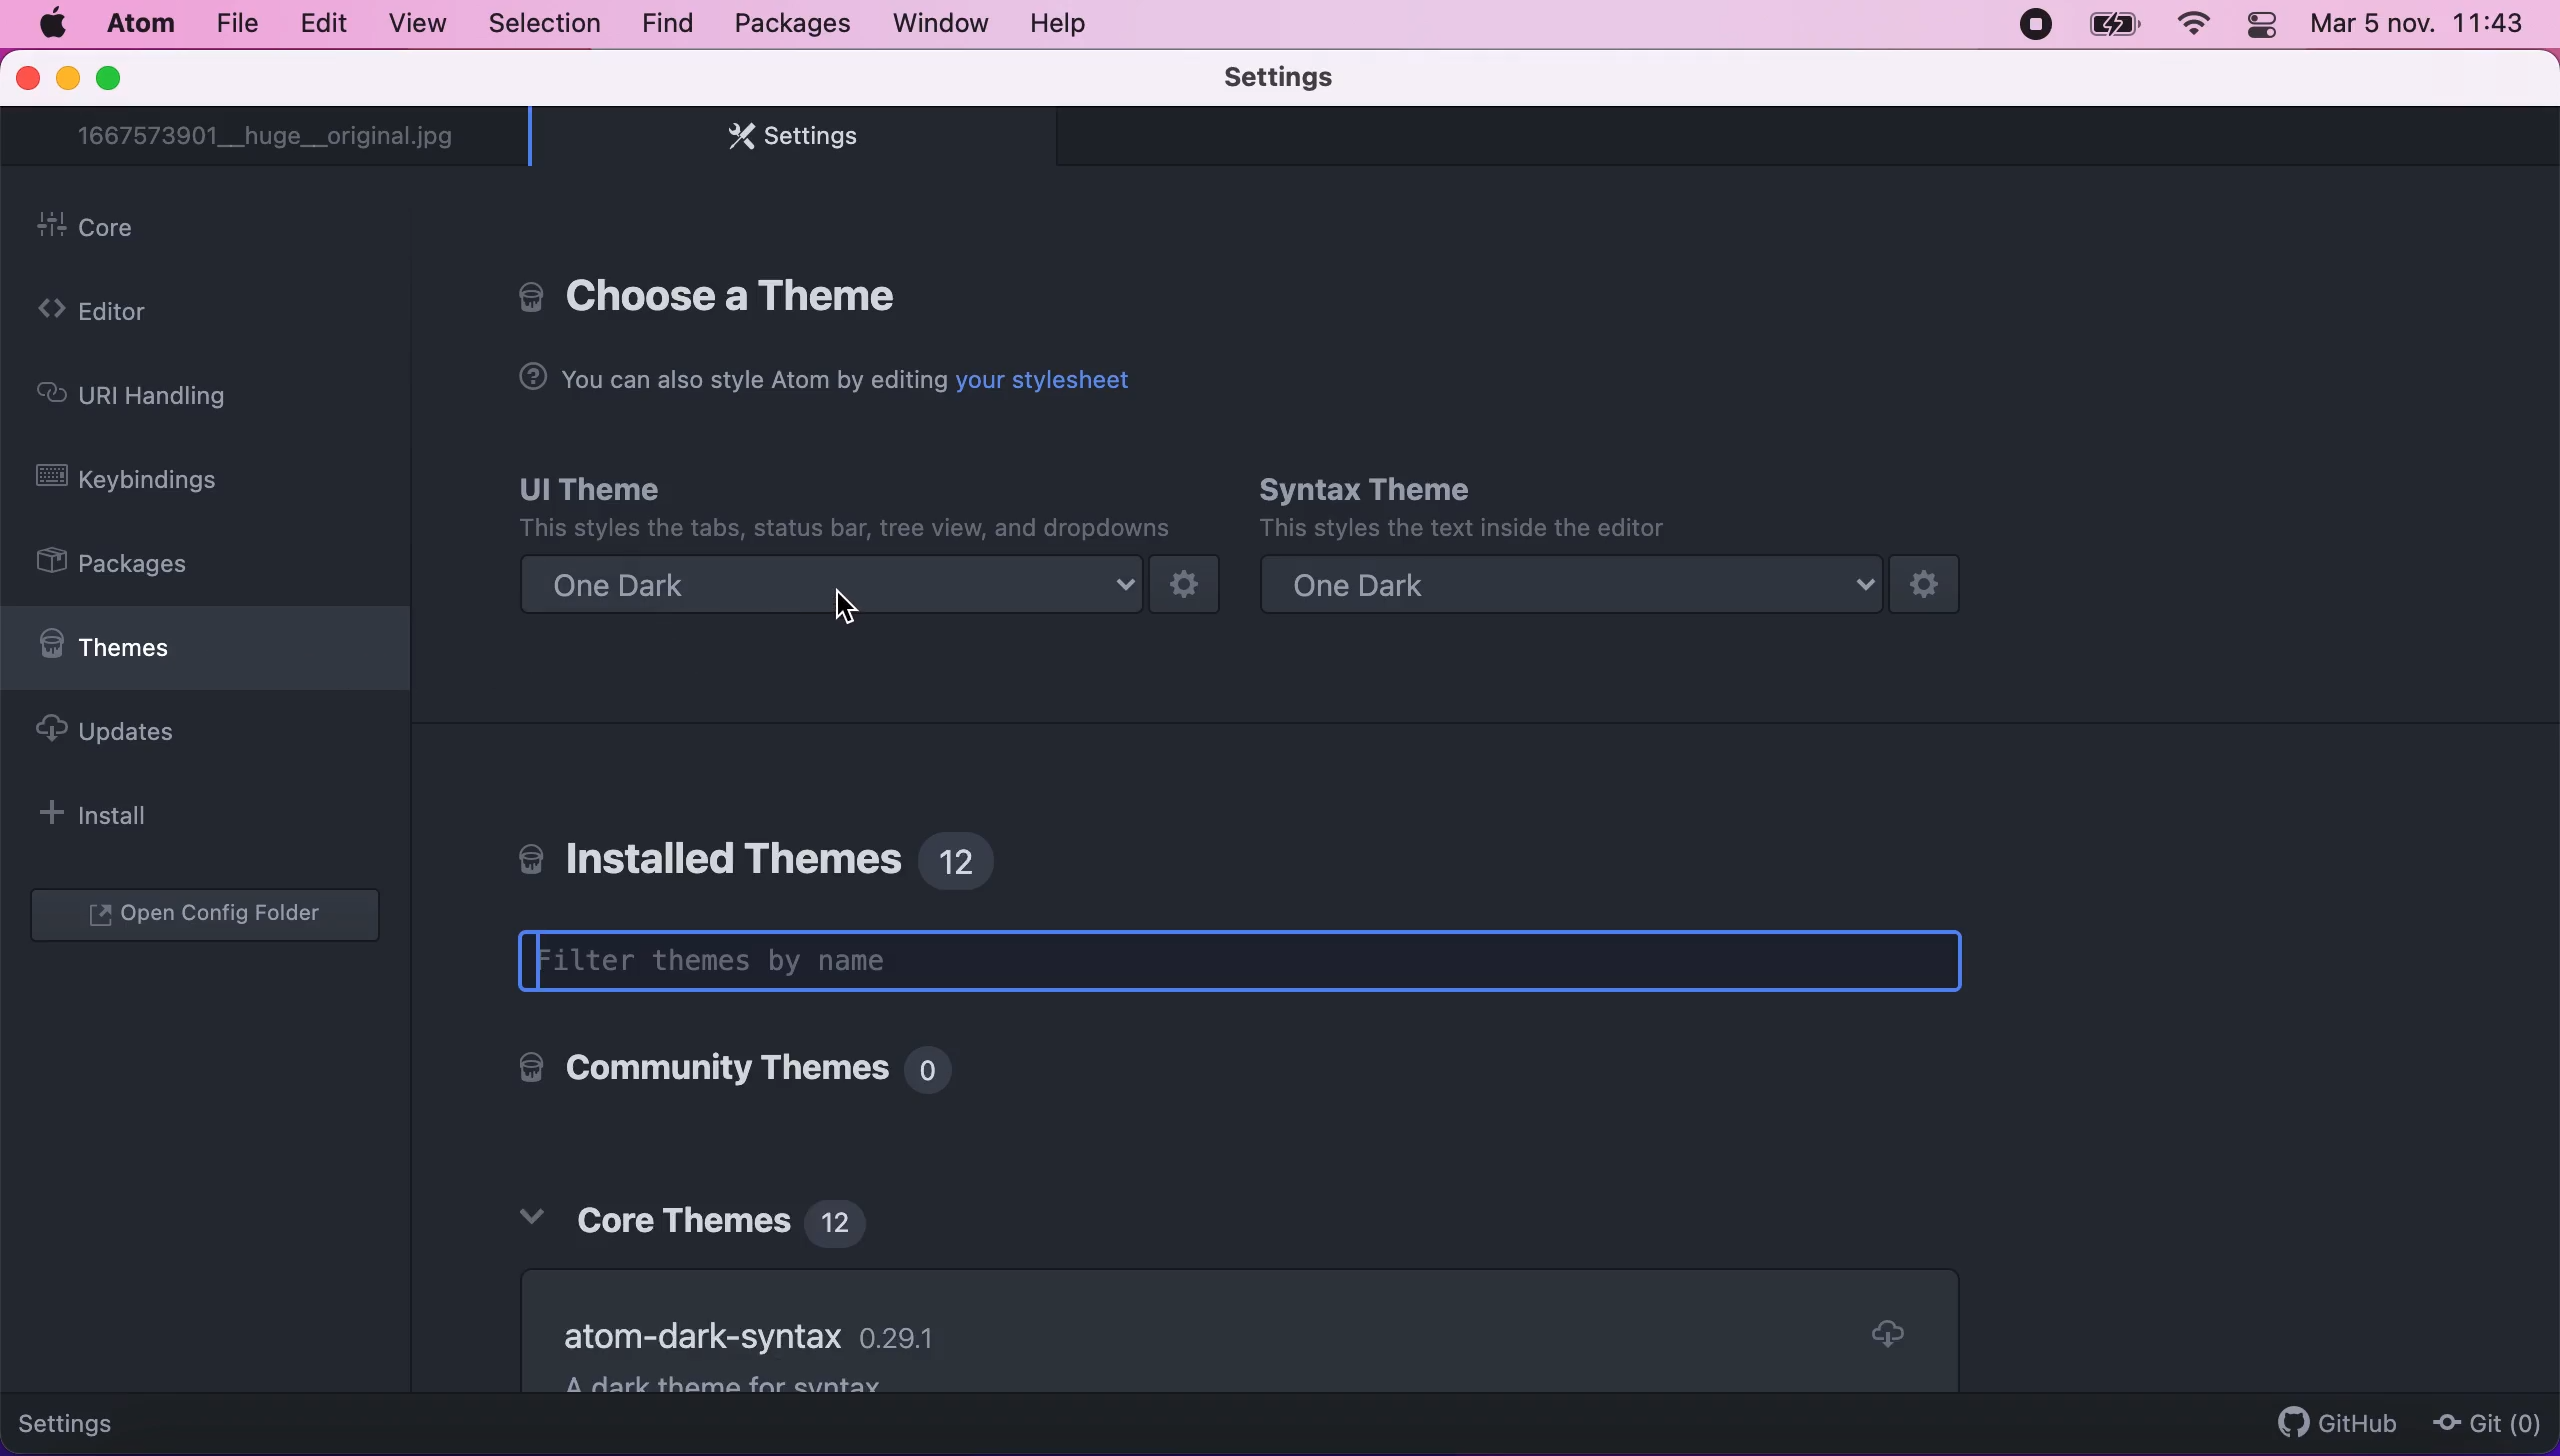  I want to click on settings, so click(107, 1418).